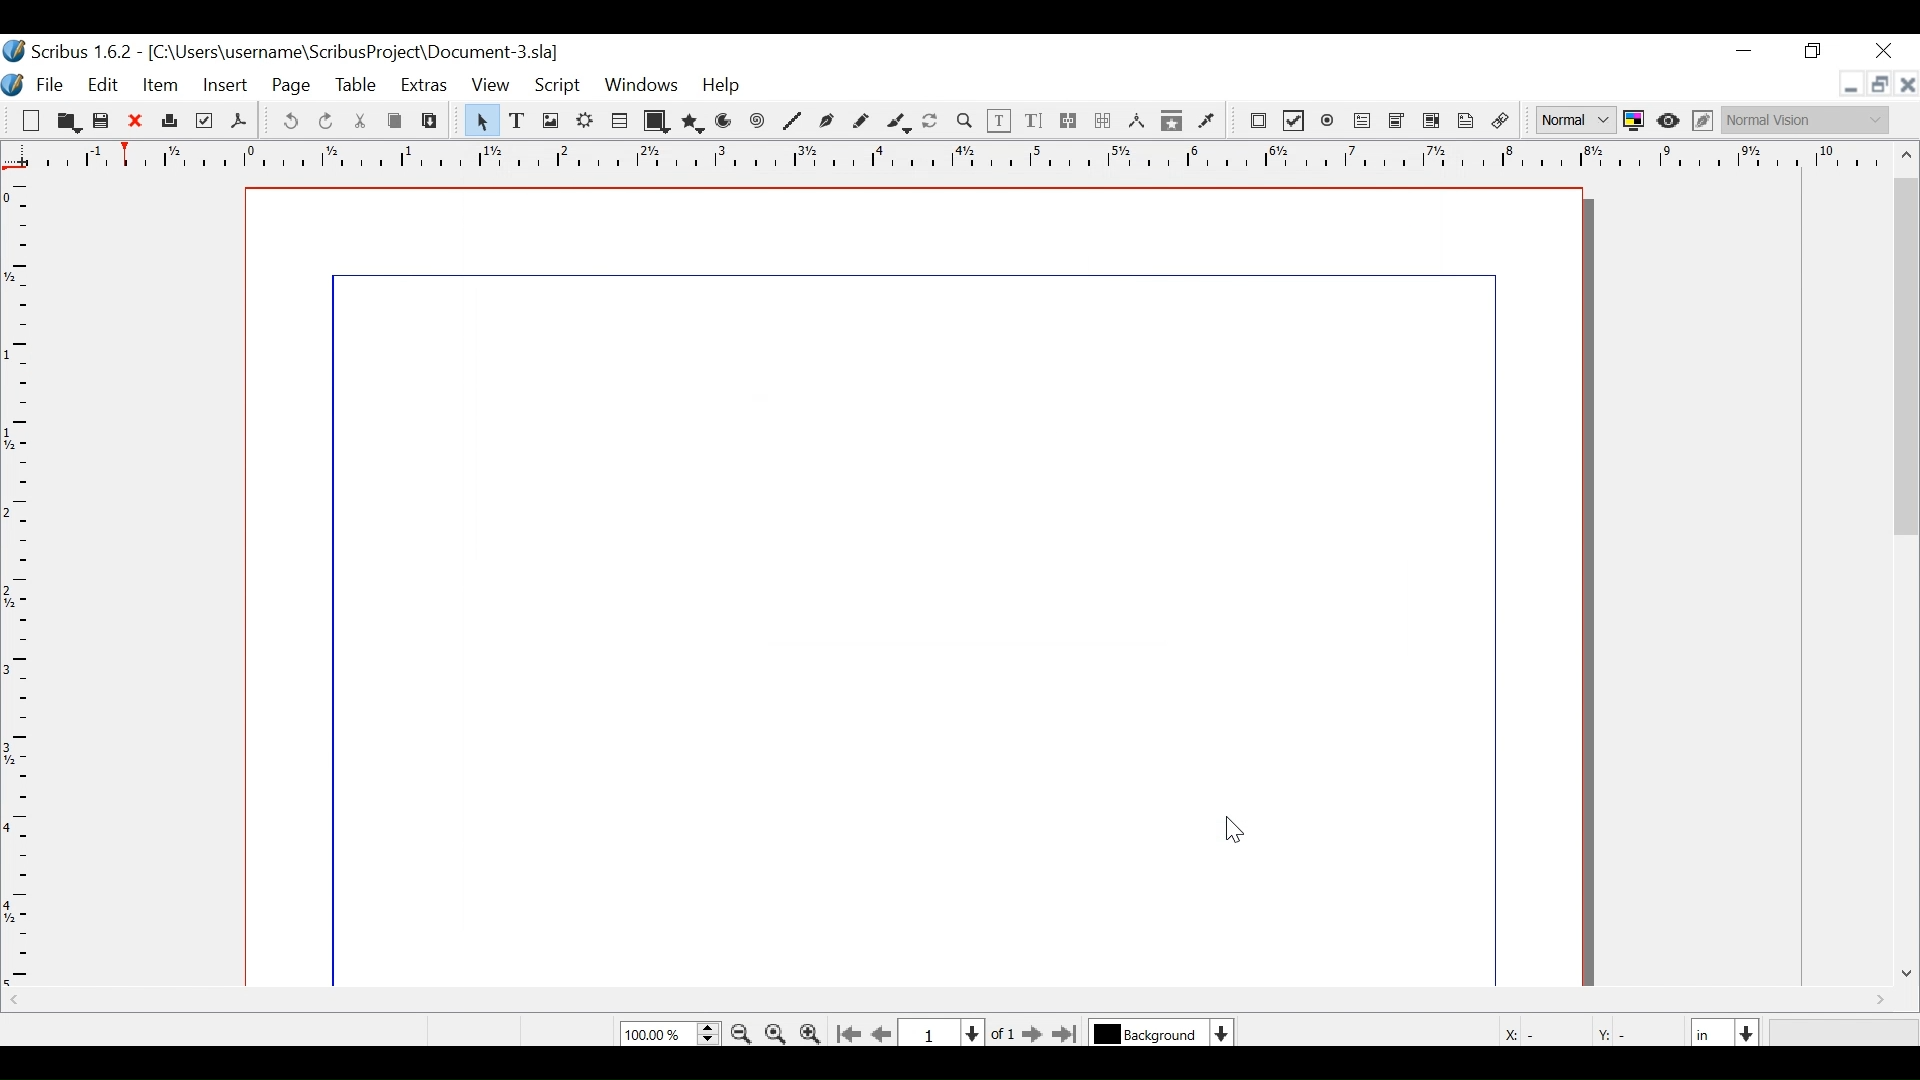  What do you see at coordinates (1813, 52) in the screenshot?
I see `Restore` at bounding box center [1813, 52].